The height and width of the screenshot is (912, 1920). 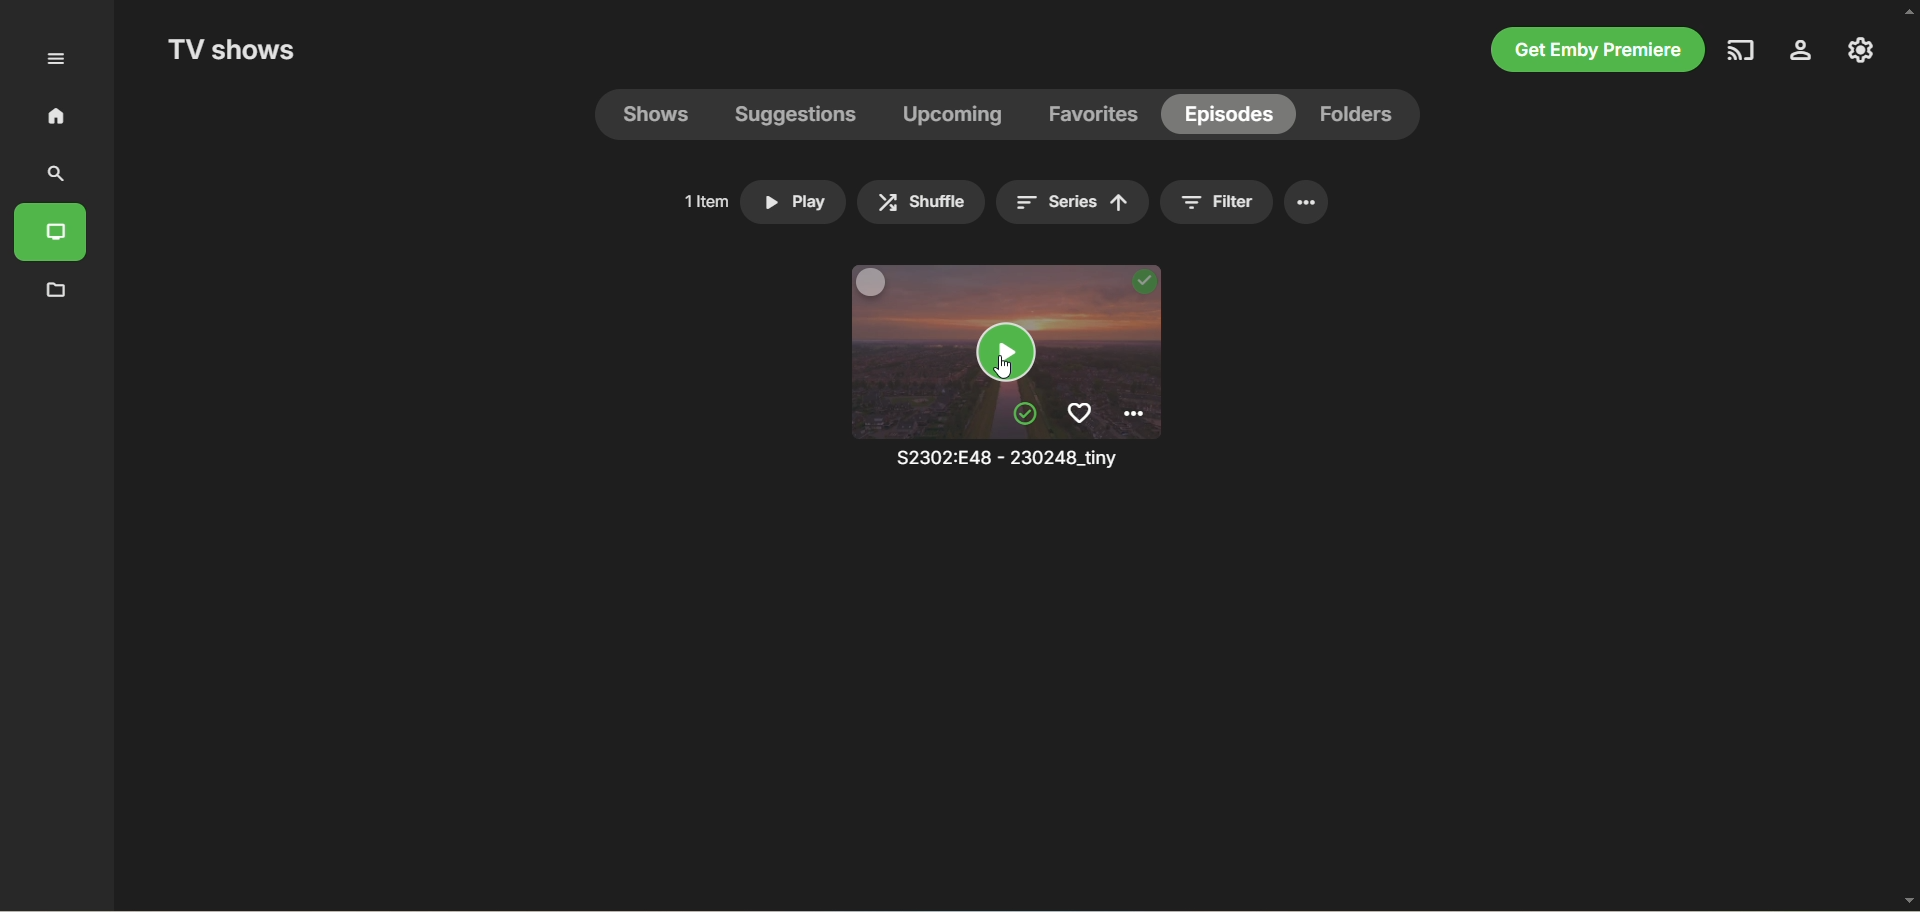 What do you see at coordinates (792, 202) in the screenshot?
I see `Play` at bounding box center [792, 202].